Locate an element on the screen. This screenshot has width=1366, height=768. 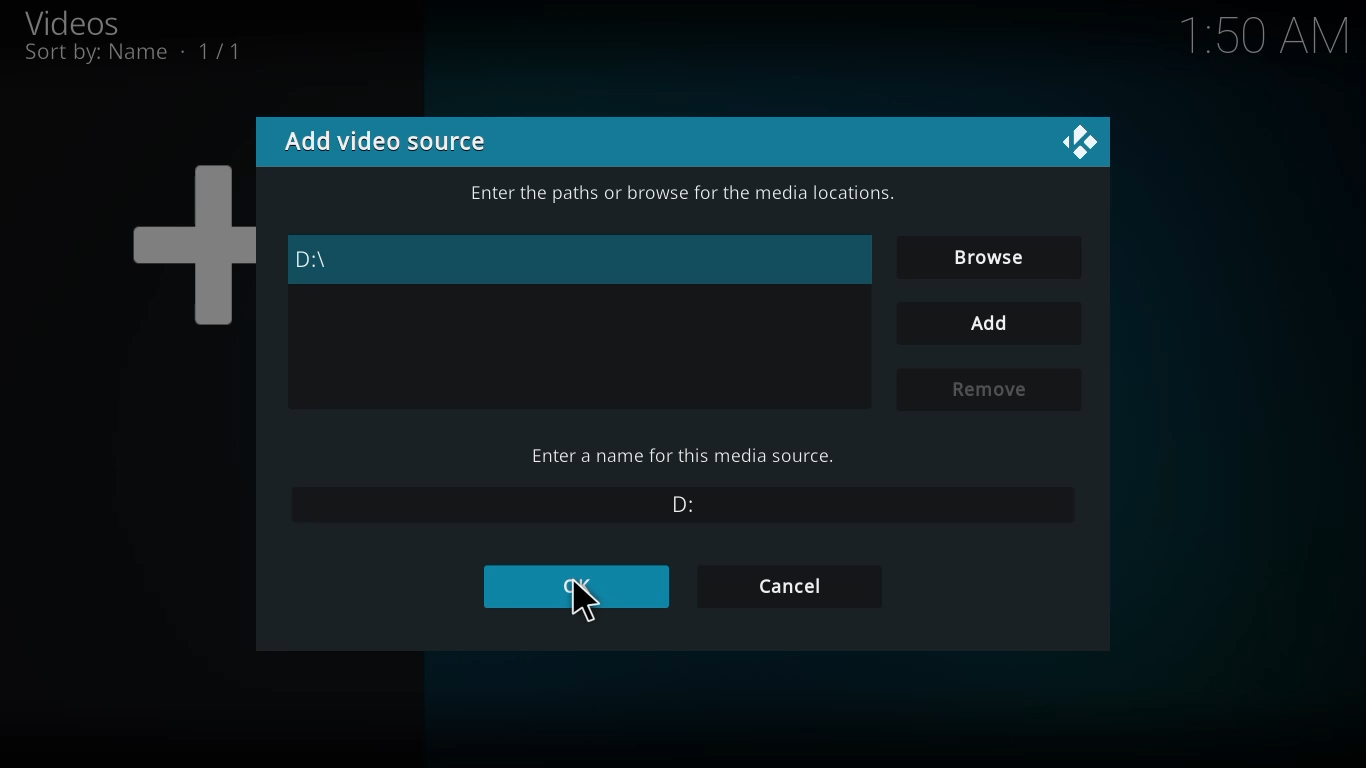
add is located at coordinates (984, 321).